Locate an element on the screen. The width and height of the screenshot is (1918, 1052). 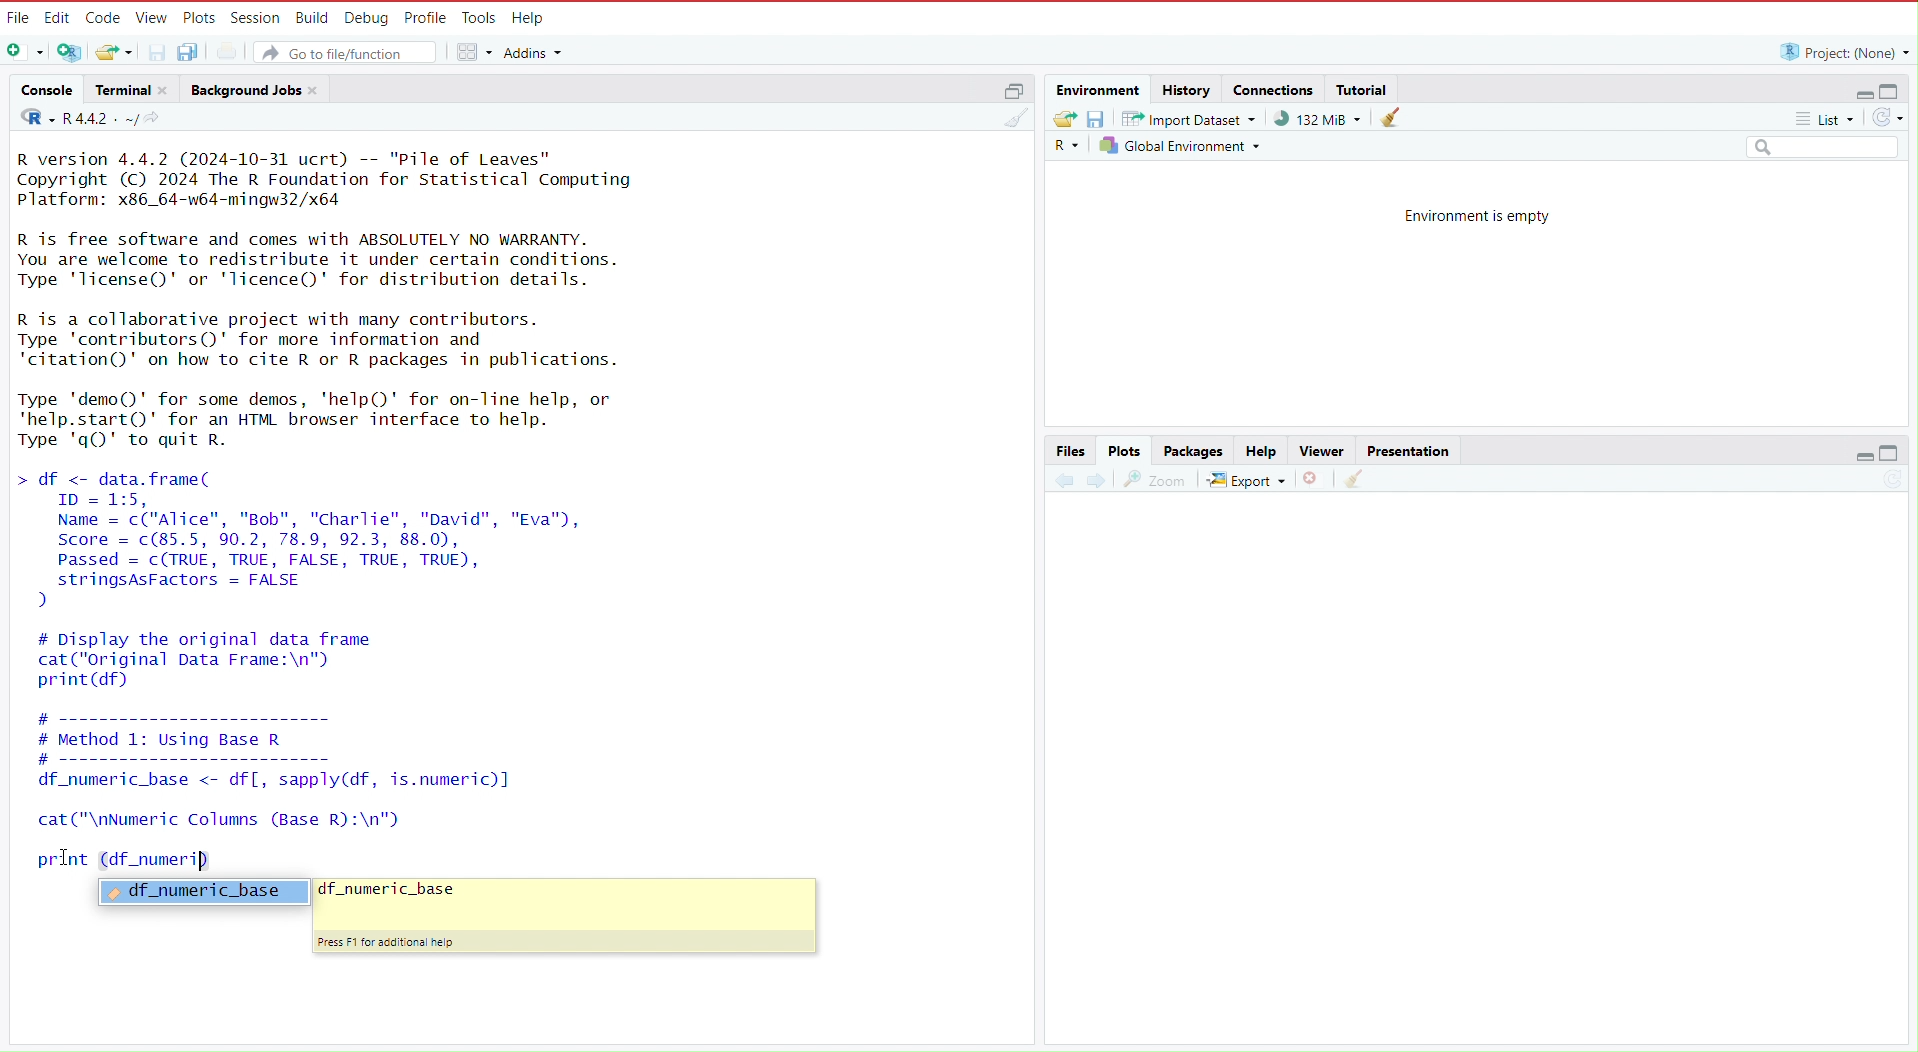
91,132 KiB used by R session is located at coordinates (1316, 119).